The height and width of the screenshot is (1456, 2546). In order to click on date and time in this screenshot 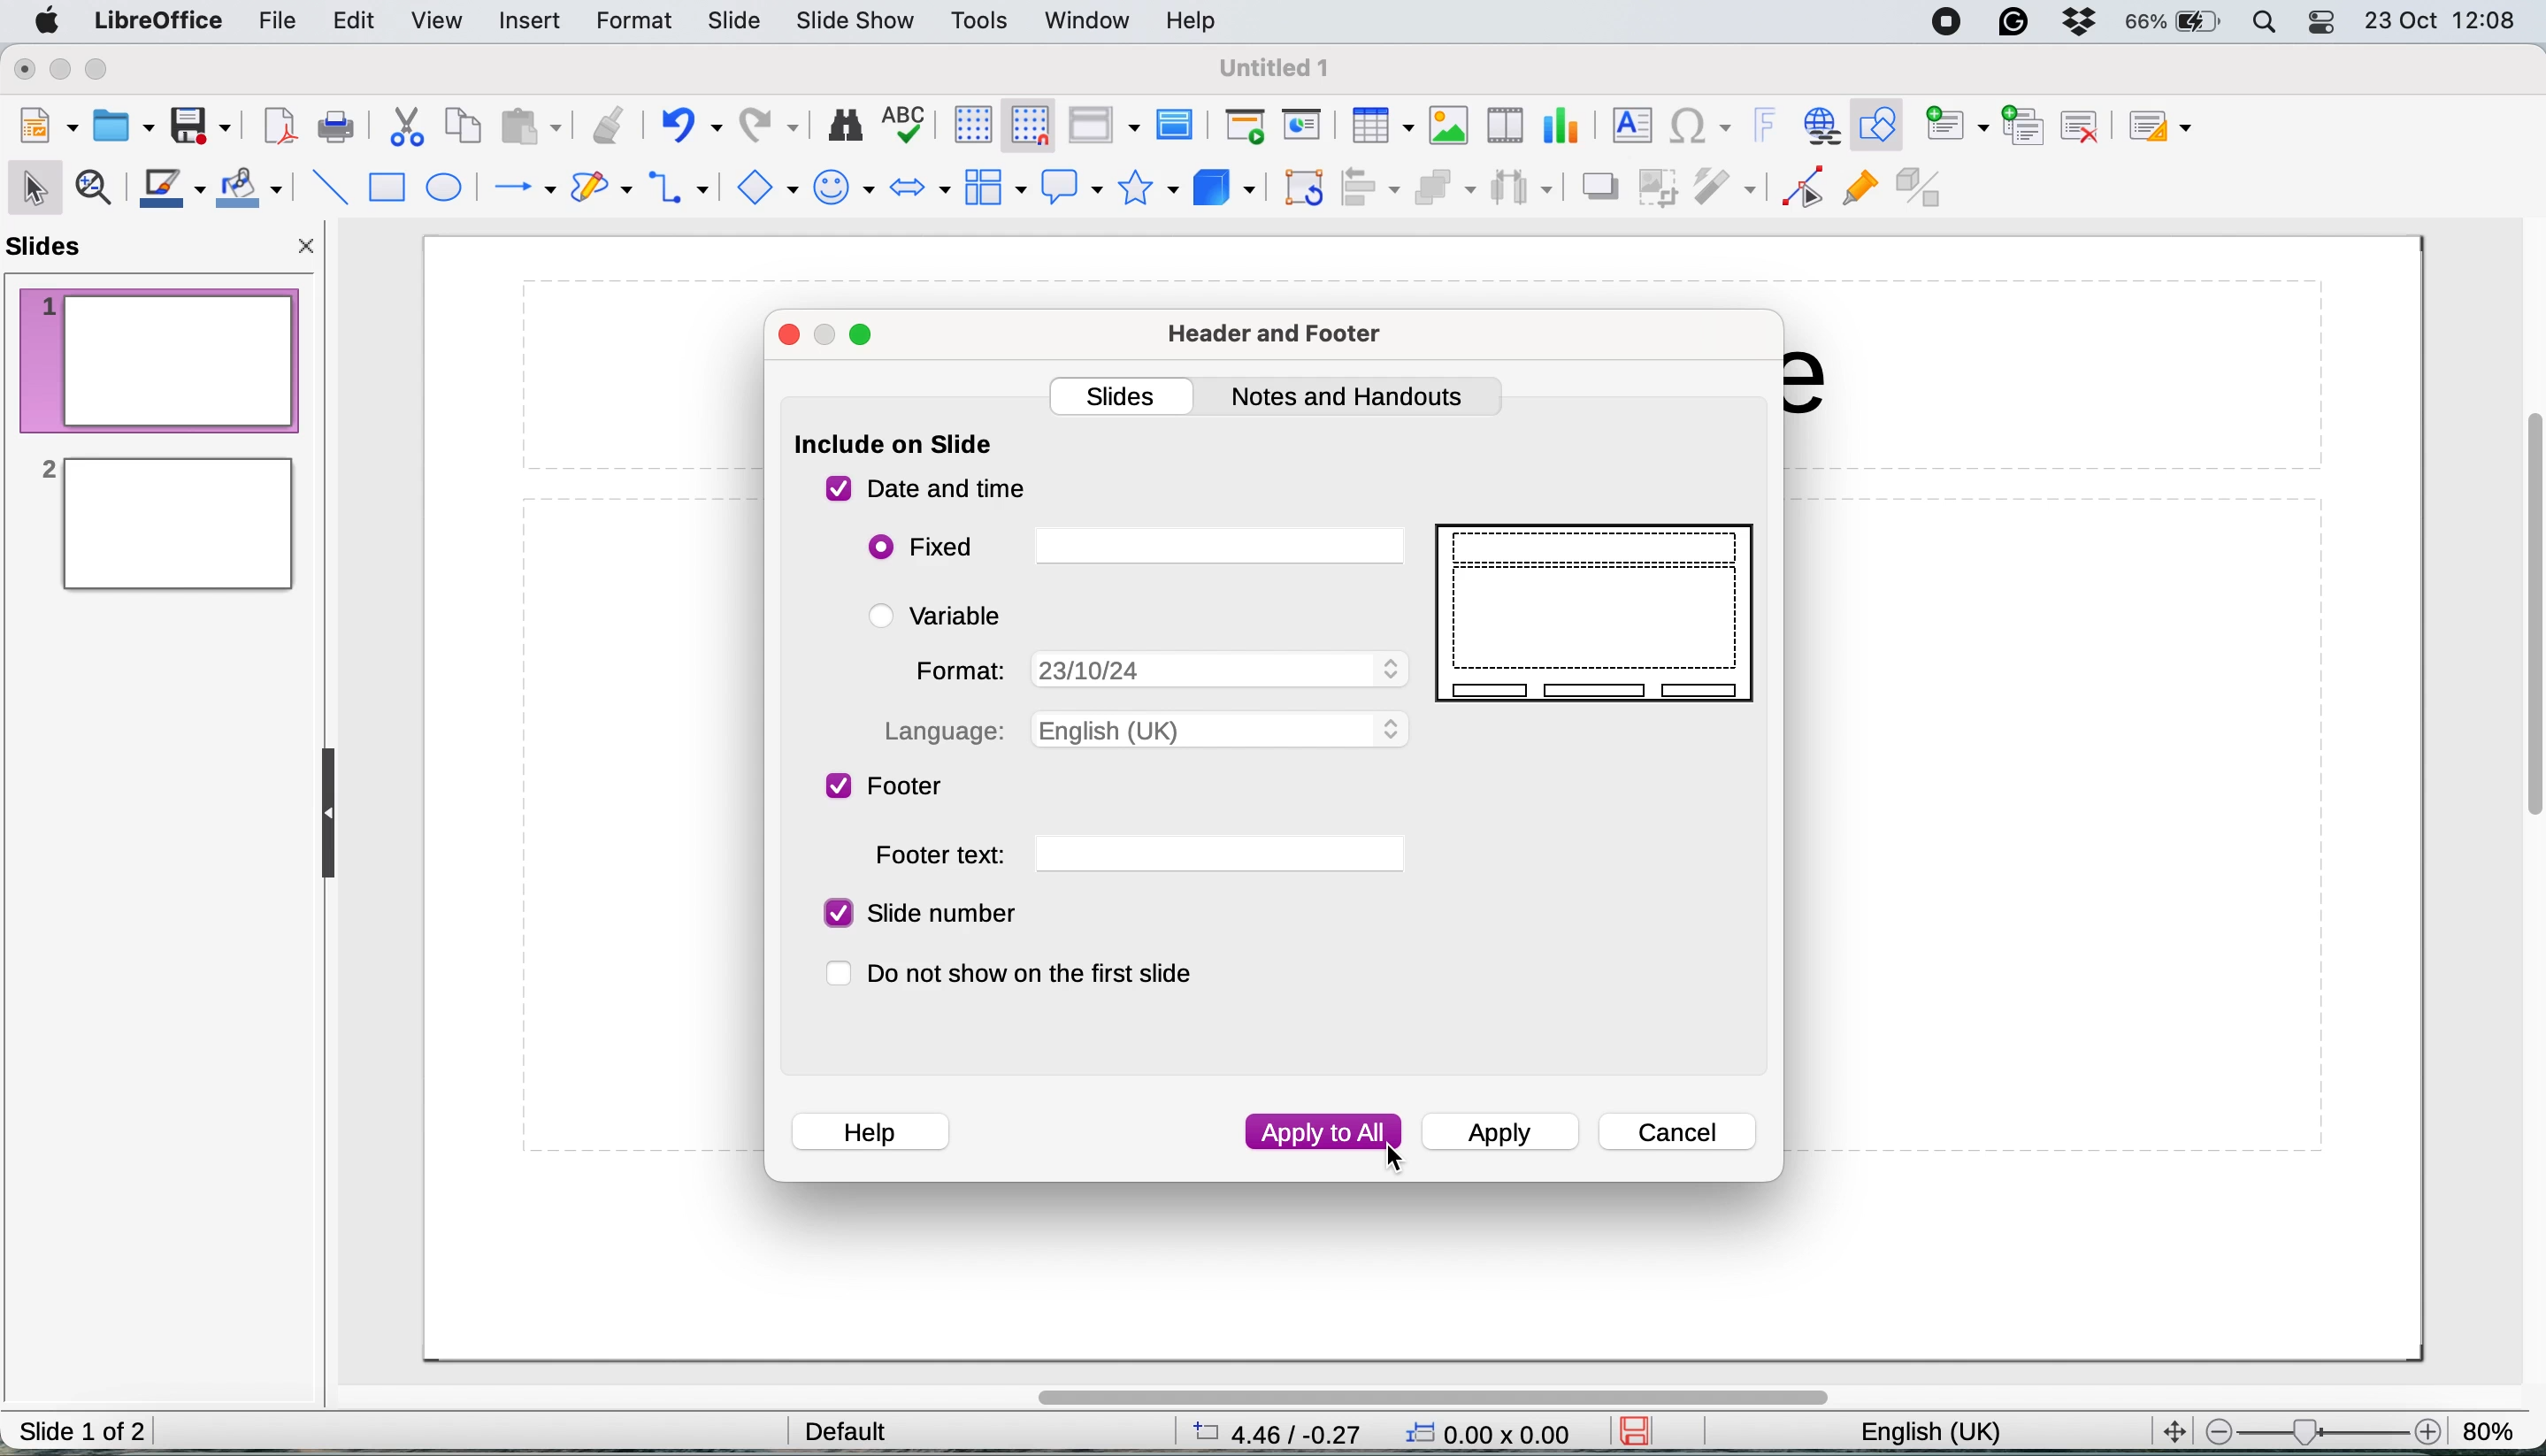, I will do `click(925, 490)`.